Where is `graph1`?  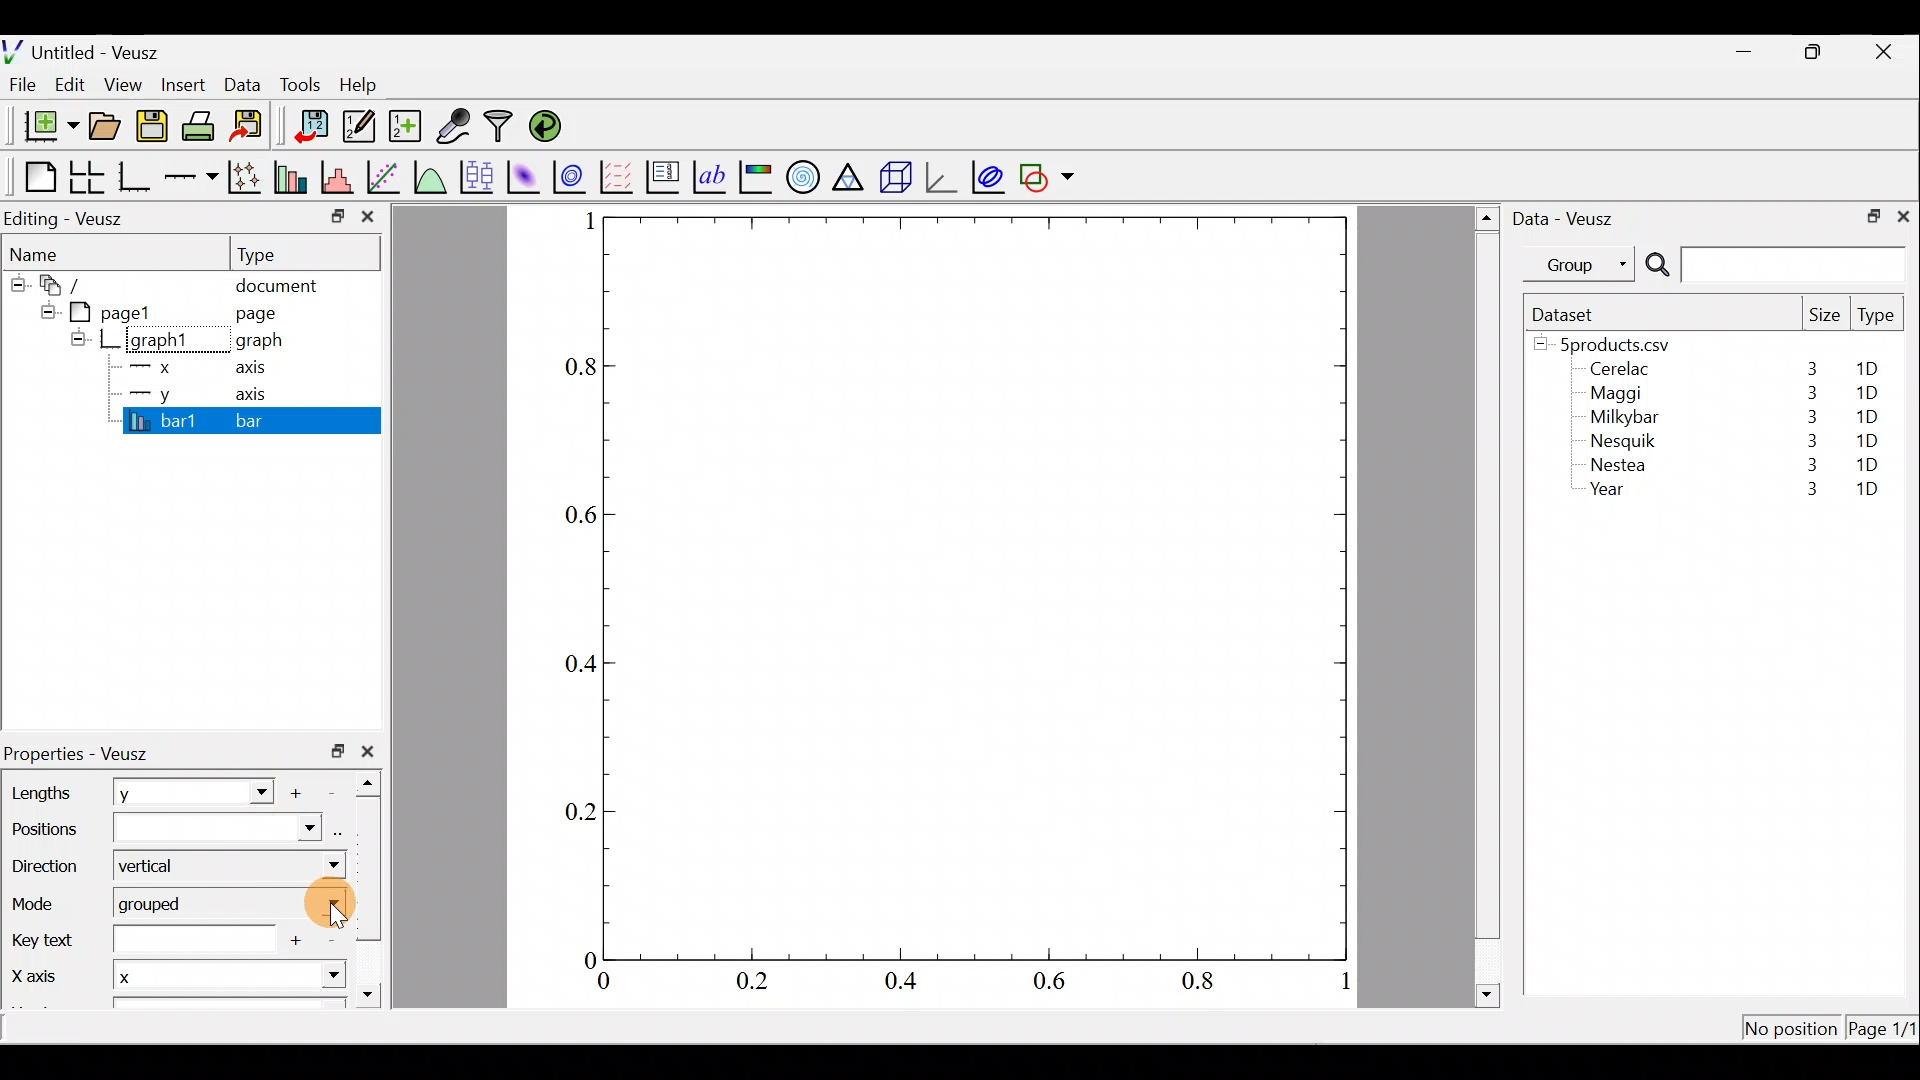
graph1 is located at coordinates (160, 341).